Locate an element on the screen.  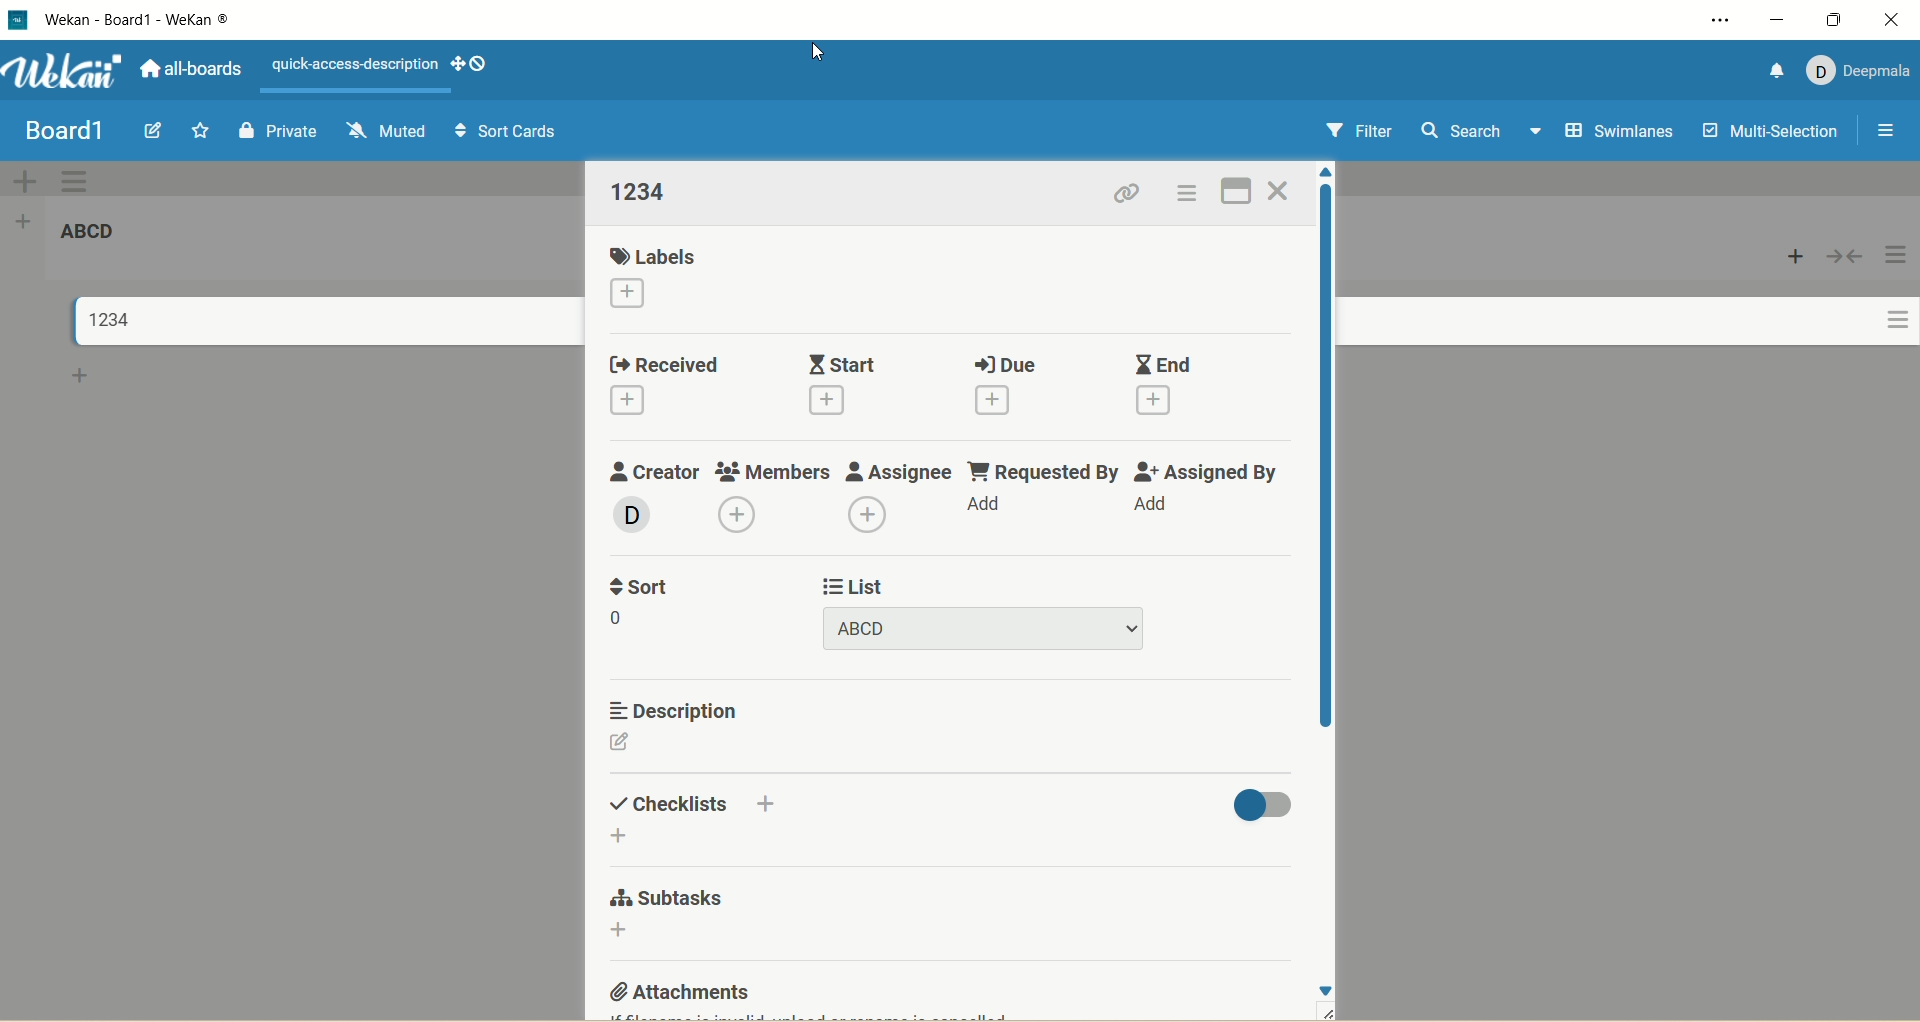
start is located at coordinates (839, 359).